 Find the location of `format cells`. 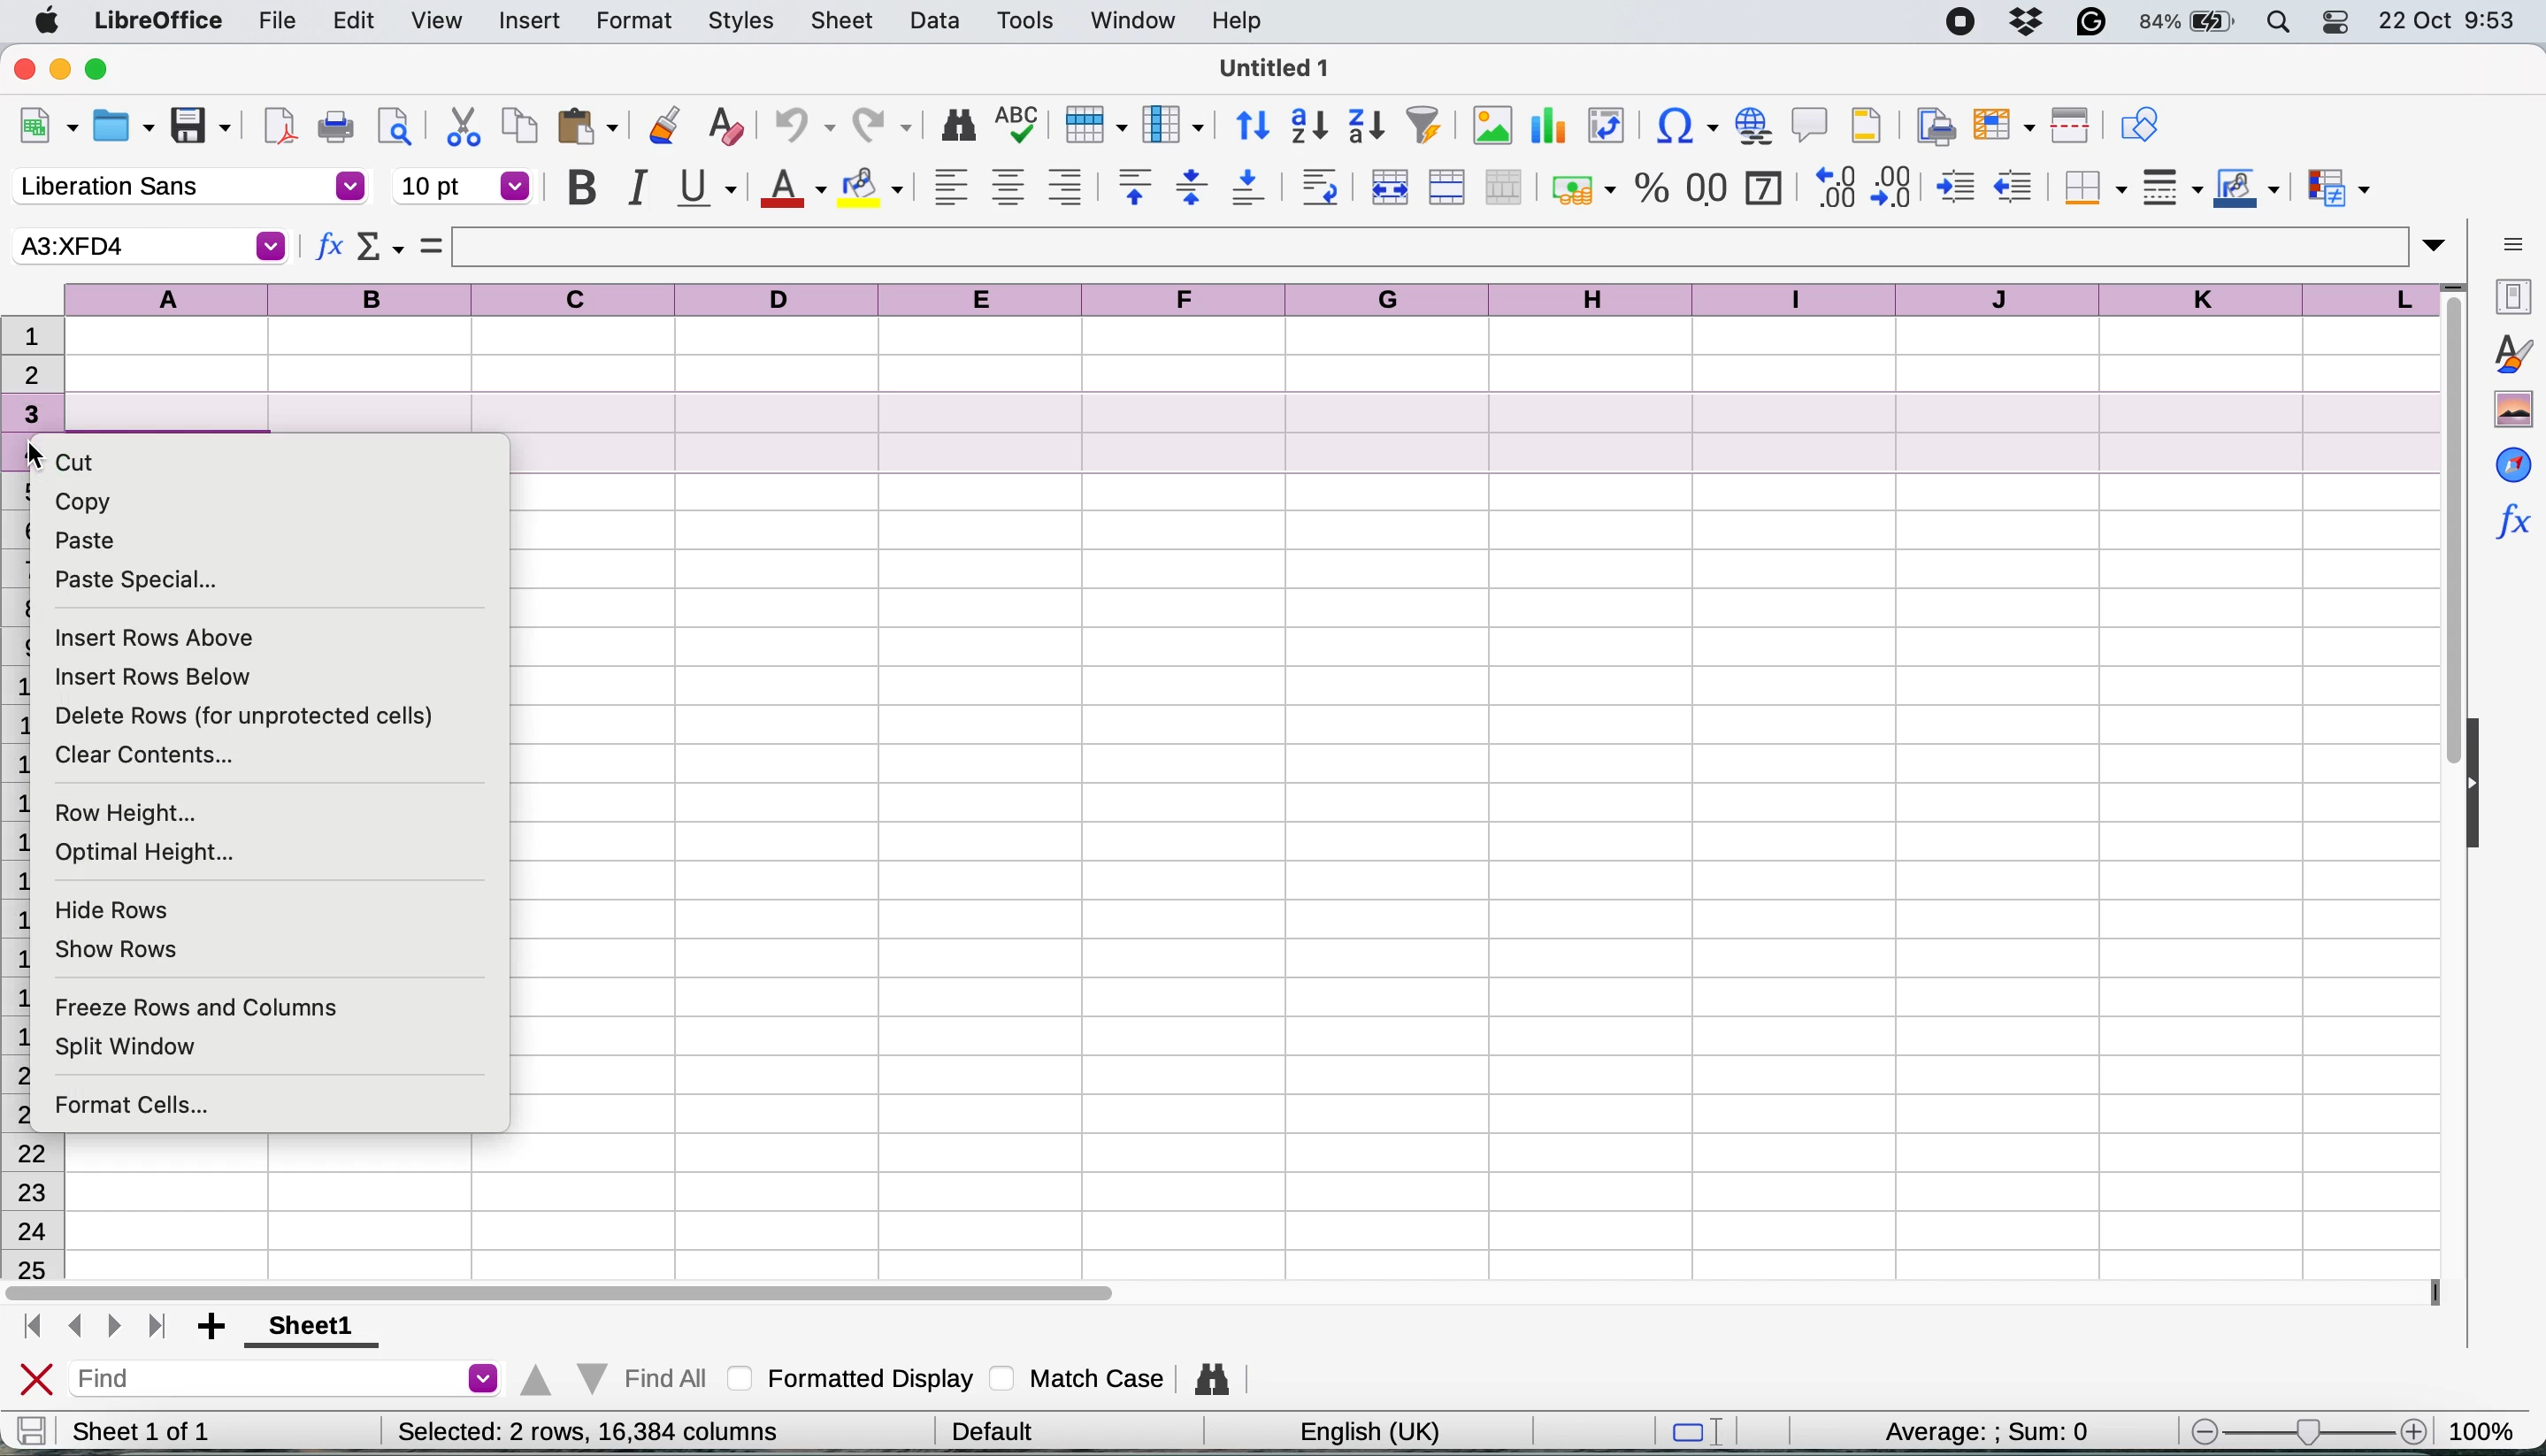

format cells is located at coordinates (147, 1108).